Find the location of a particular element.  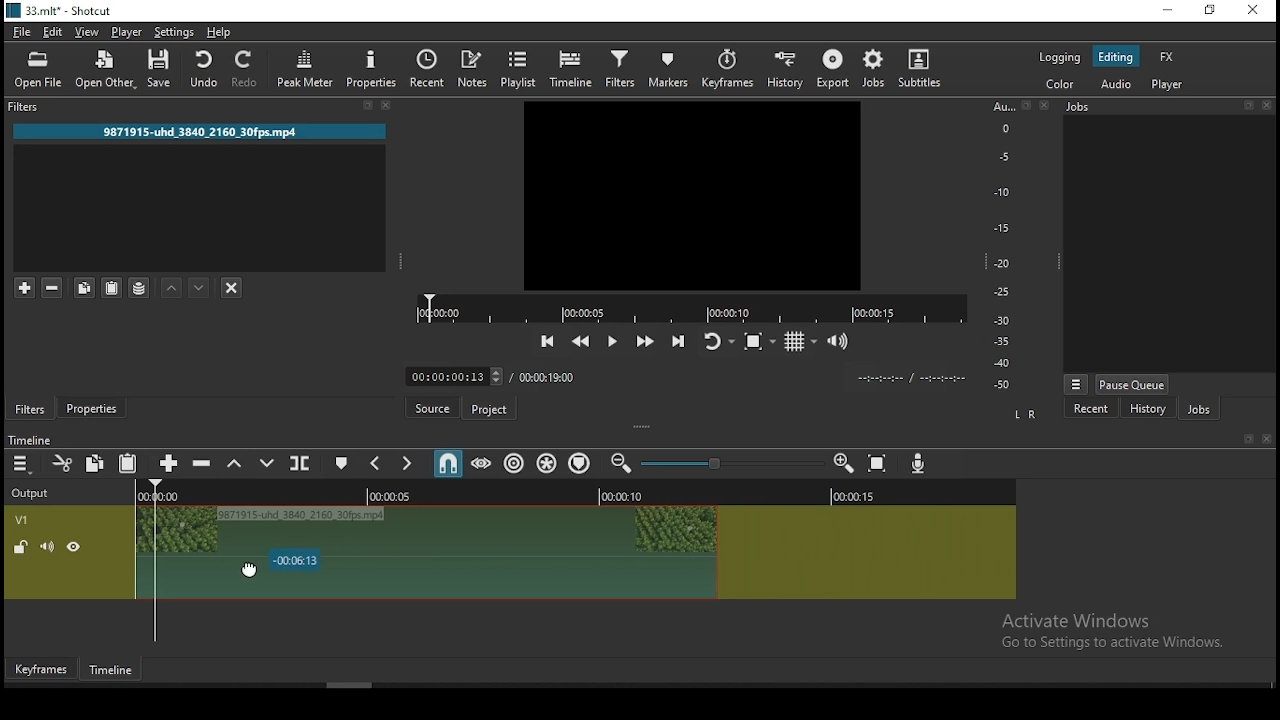

move filter up is located at coordinates (170, 288).